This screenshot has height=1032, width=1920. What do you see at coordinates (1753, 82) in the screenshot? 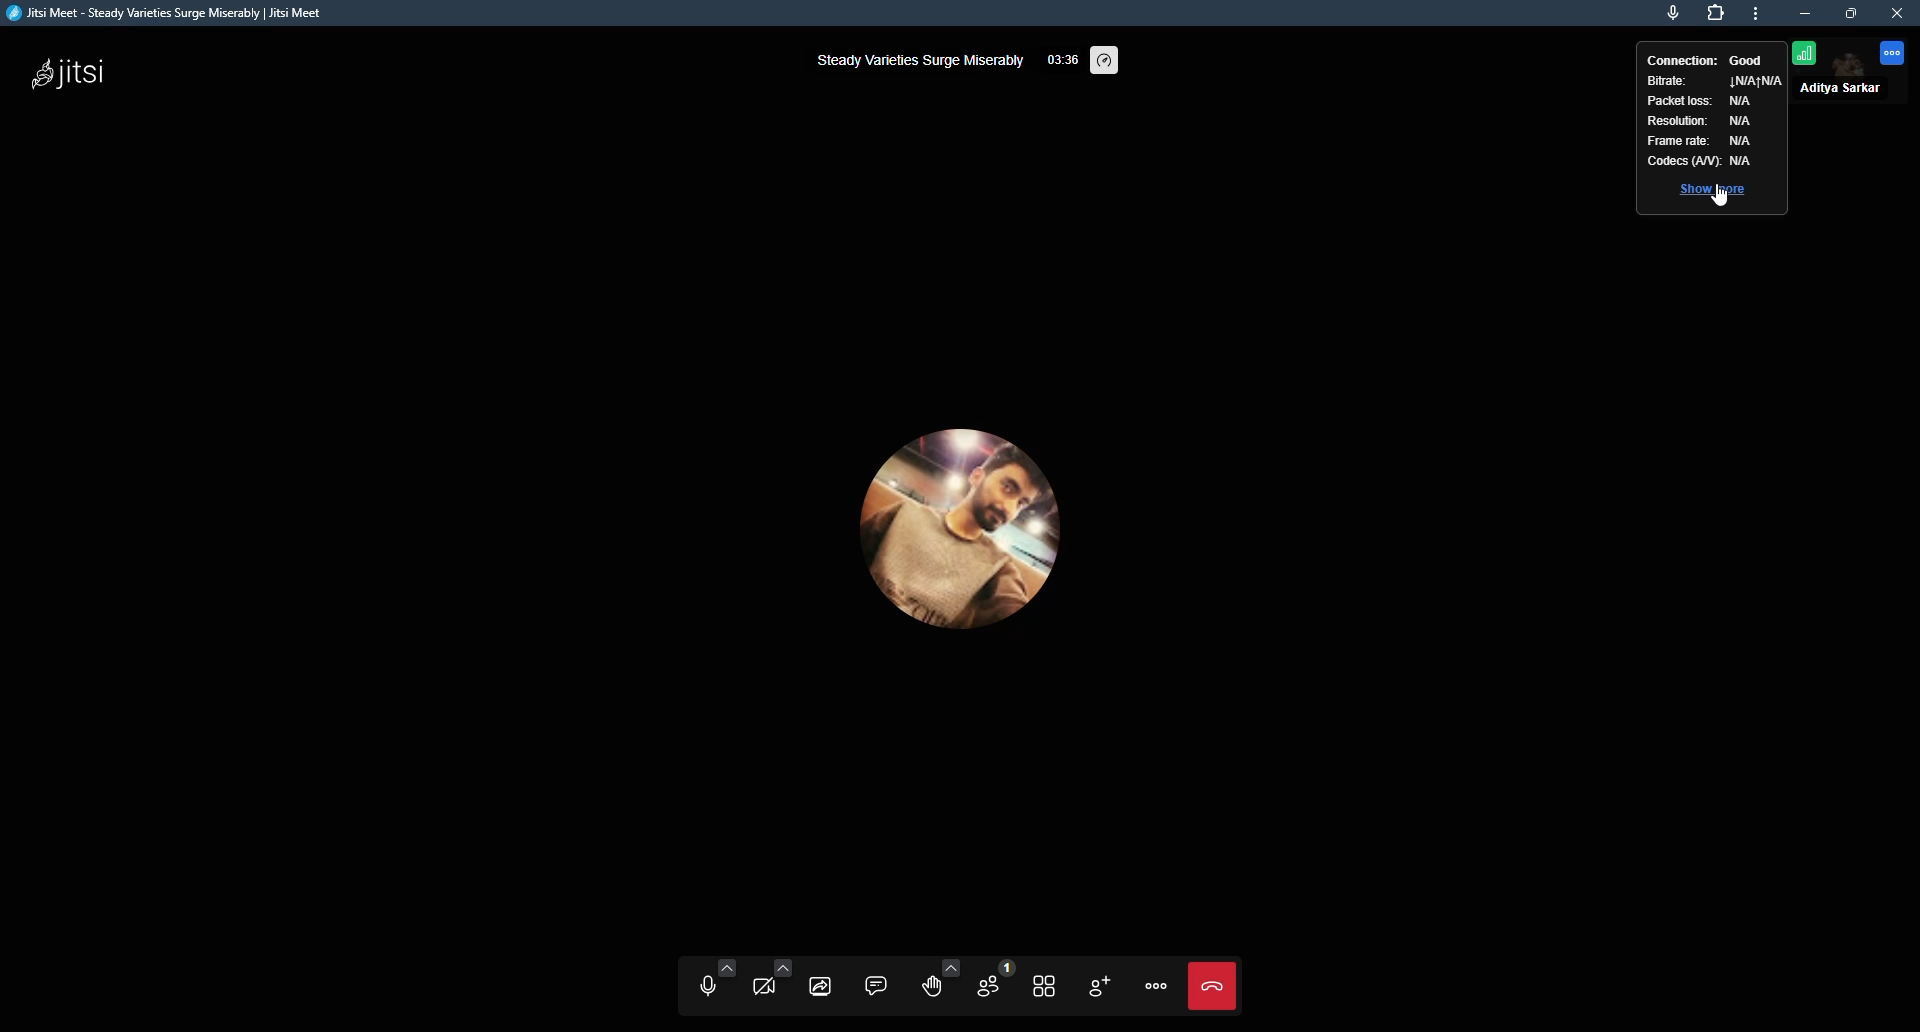
I see `na` at bounding box center [1753, 82].